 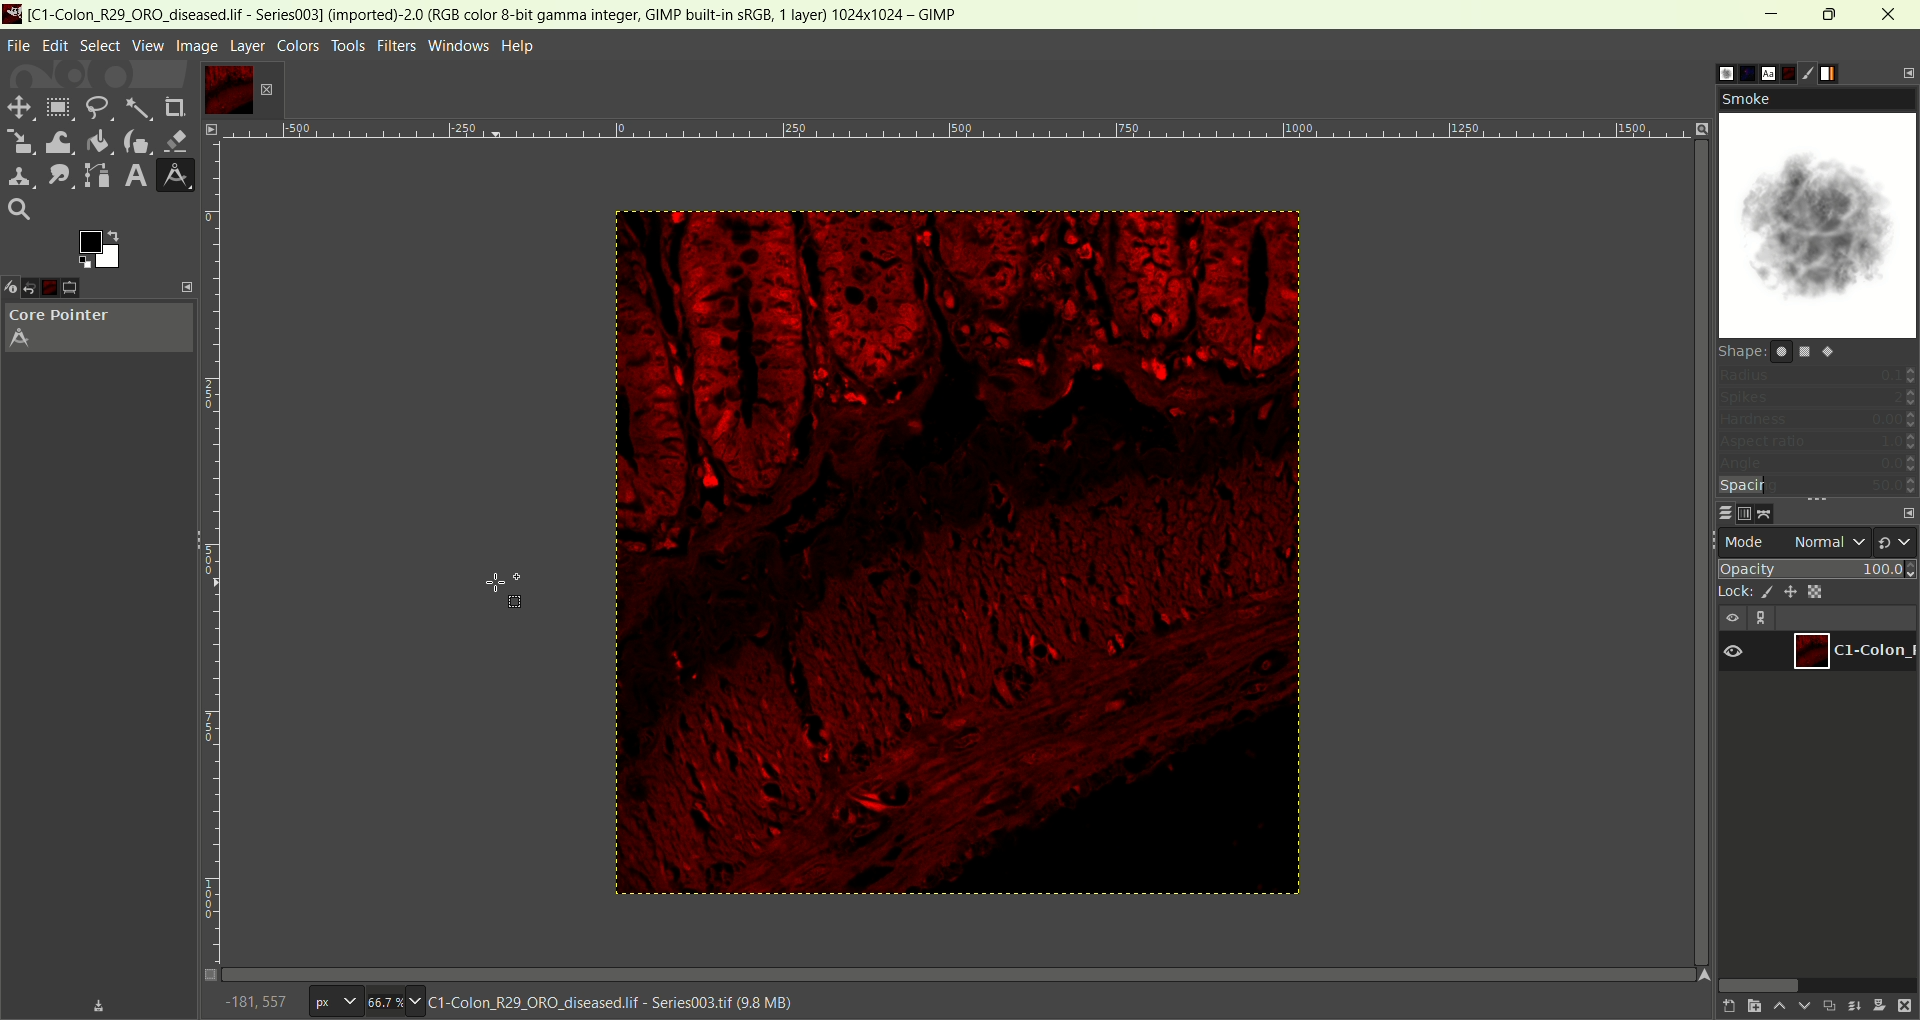 What do you see at coordinates (1747, 542) in the screenshot?
I see `mode` at bounding box center [1747, 542].